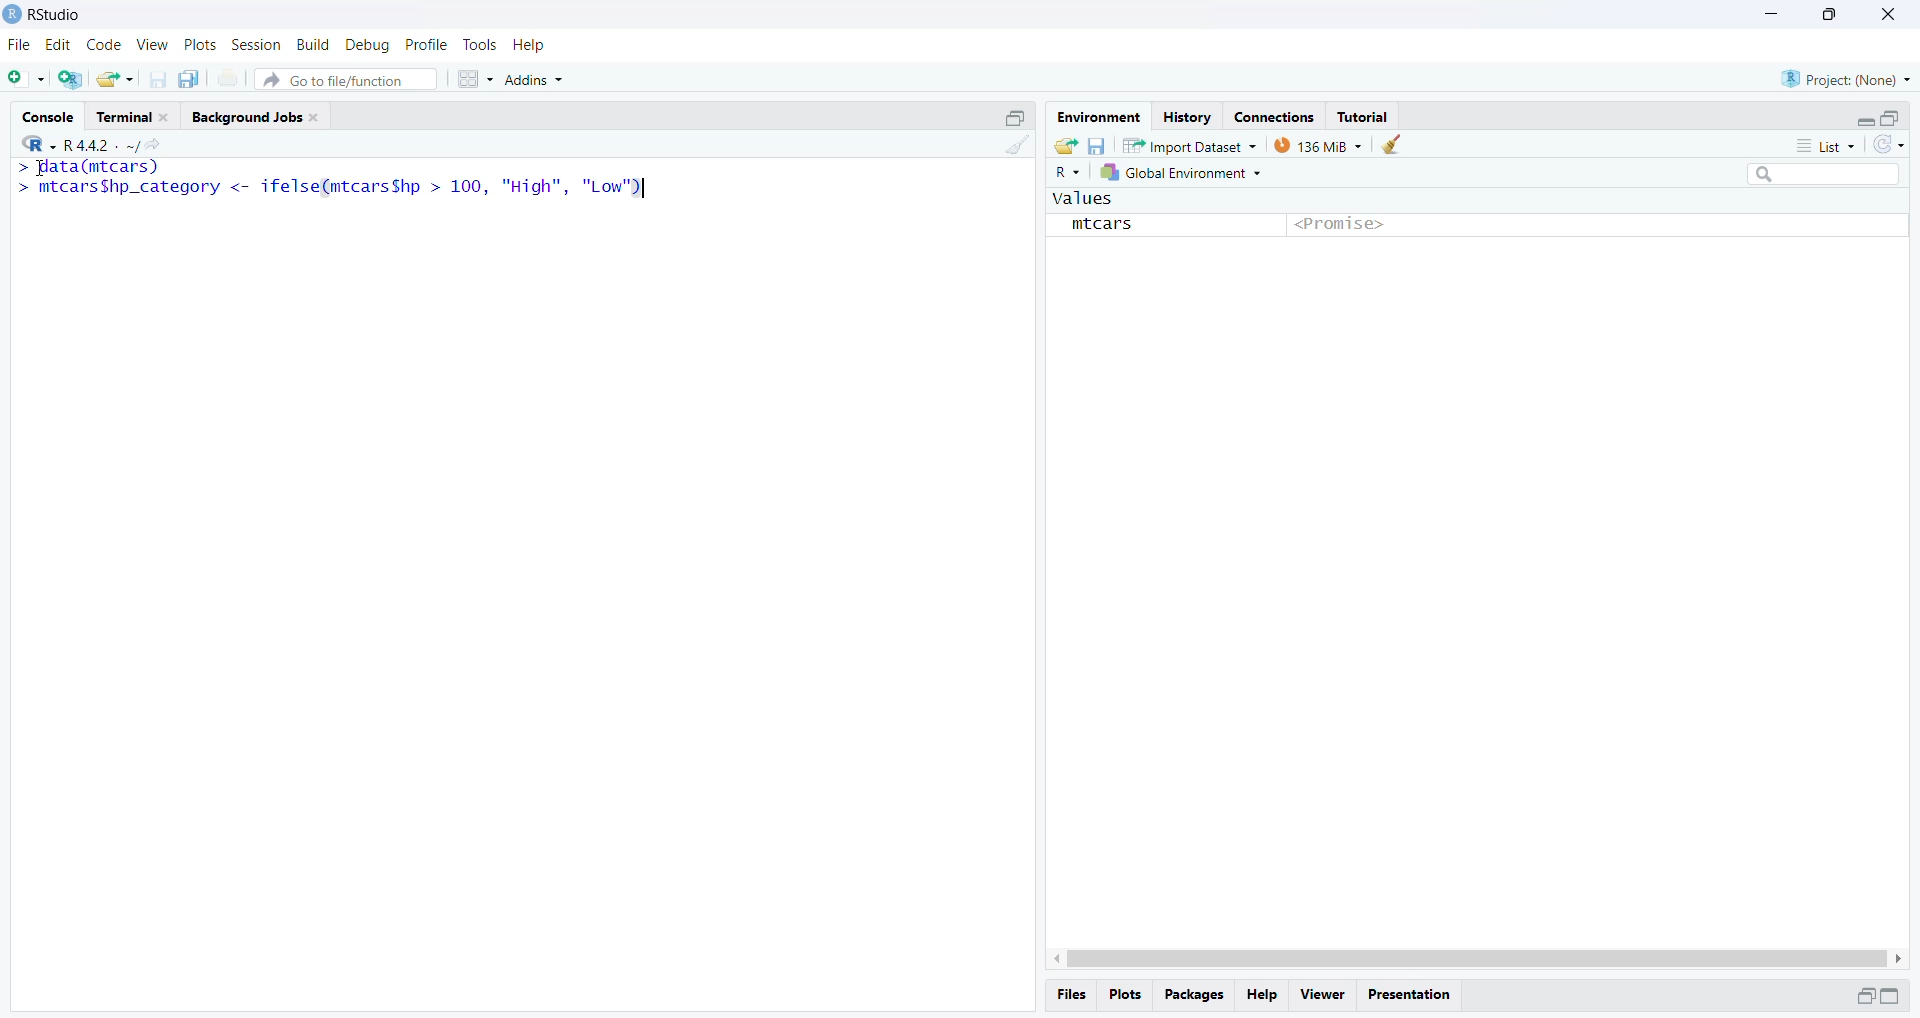 Image resolution: width=1920 pixels, height=1018 pixels. I want to click on Workspace panes, so click(474, 78).